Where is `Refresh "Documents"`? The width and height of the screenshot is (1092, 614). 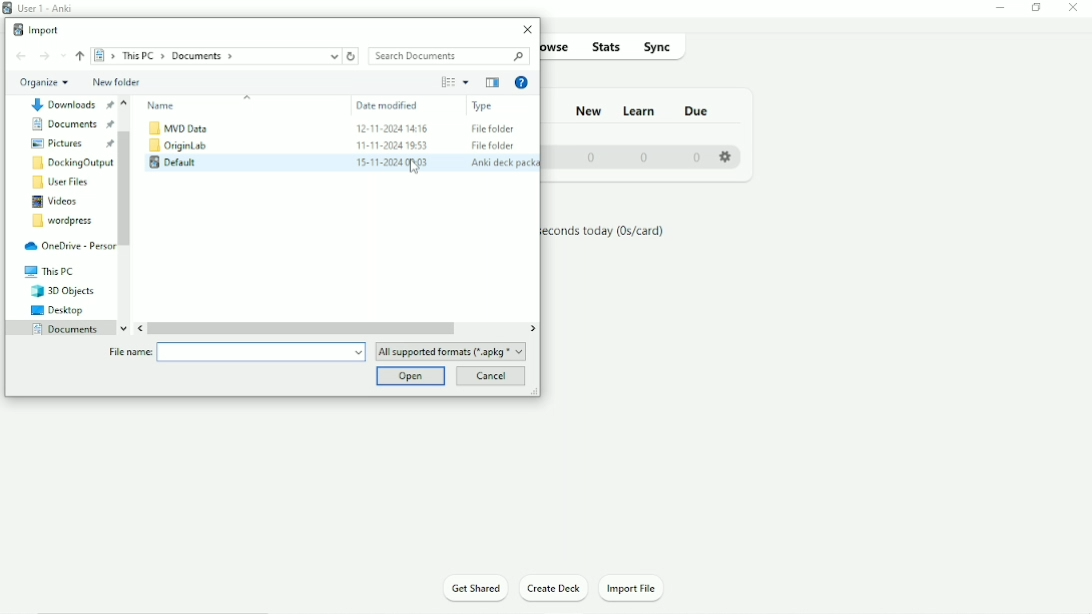
Refresh "Documents" is located at coordinates (352, 55).